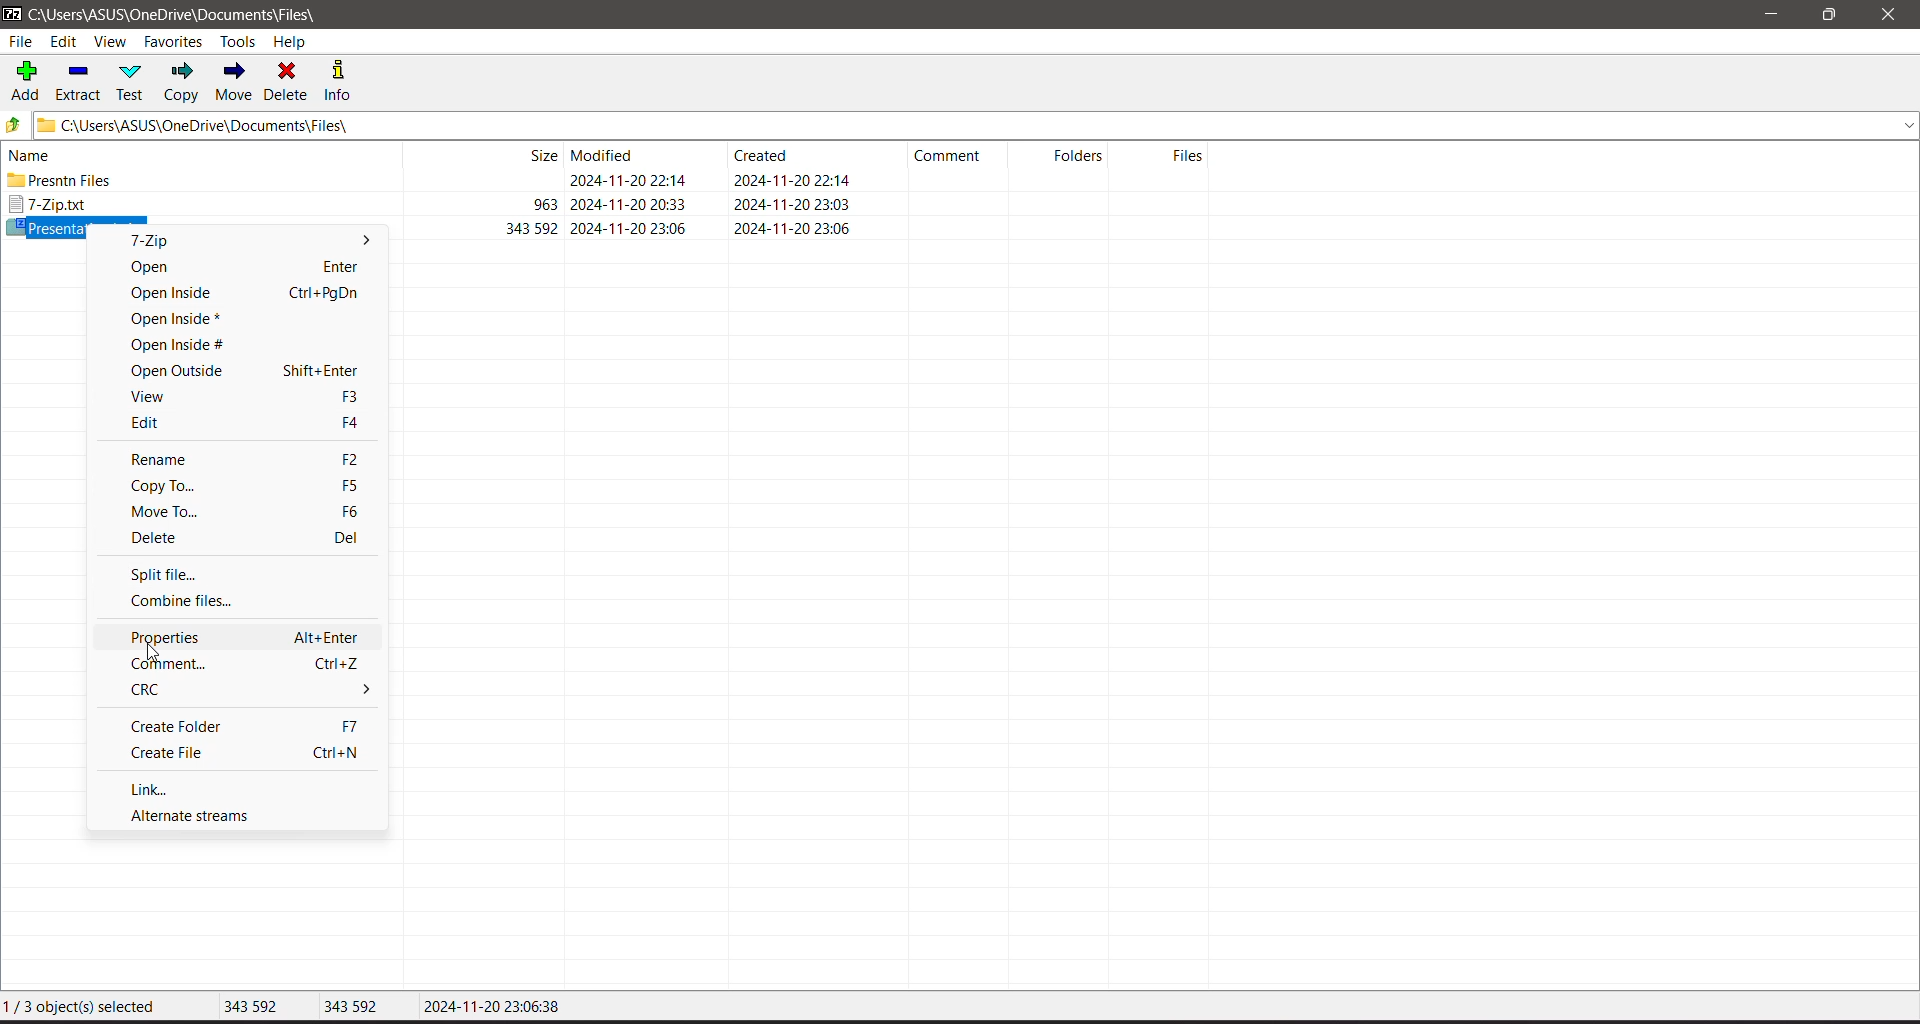 This screenshot has height=1024, width=1920. I want to click on Link, so click(160, 788).